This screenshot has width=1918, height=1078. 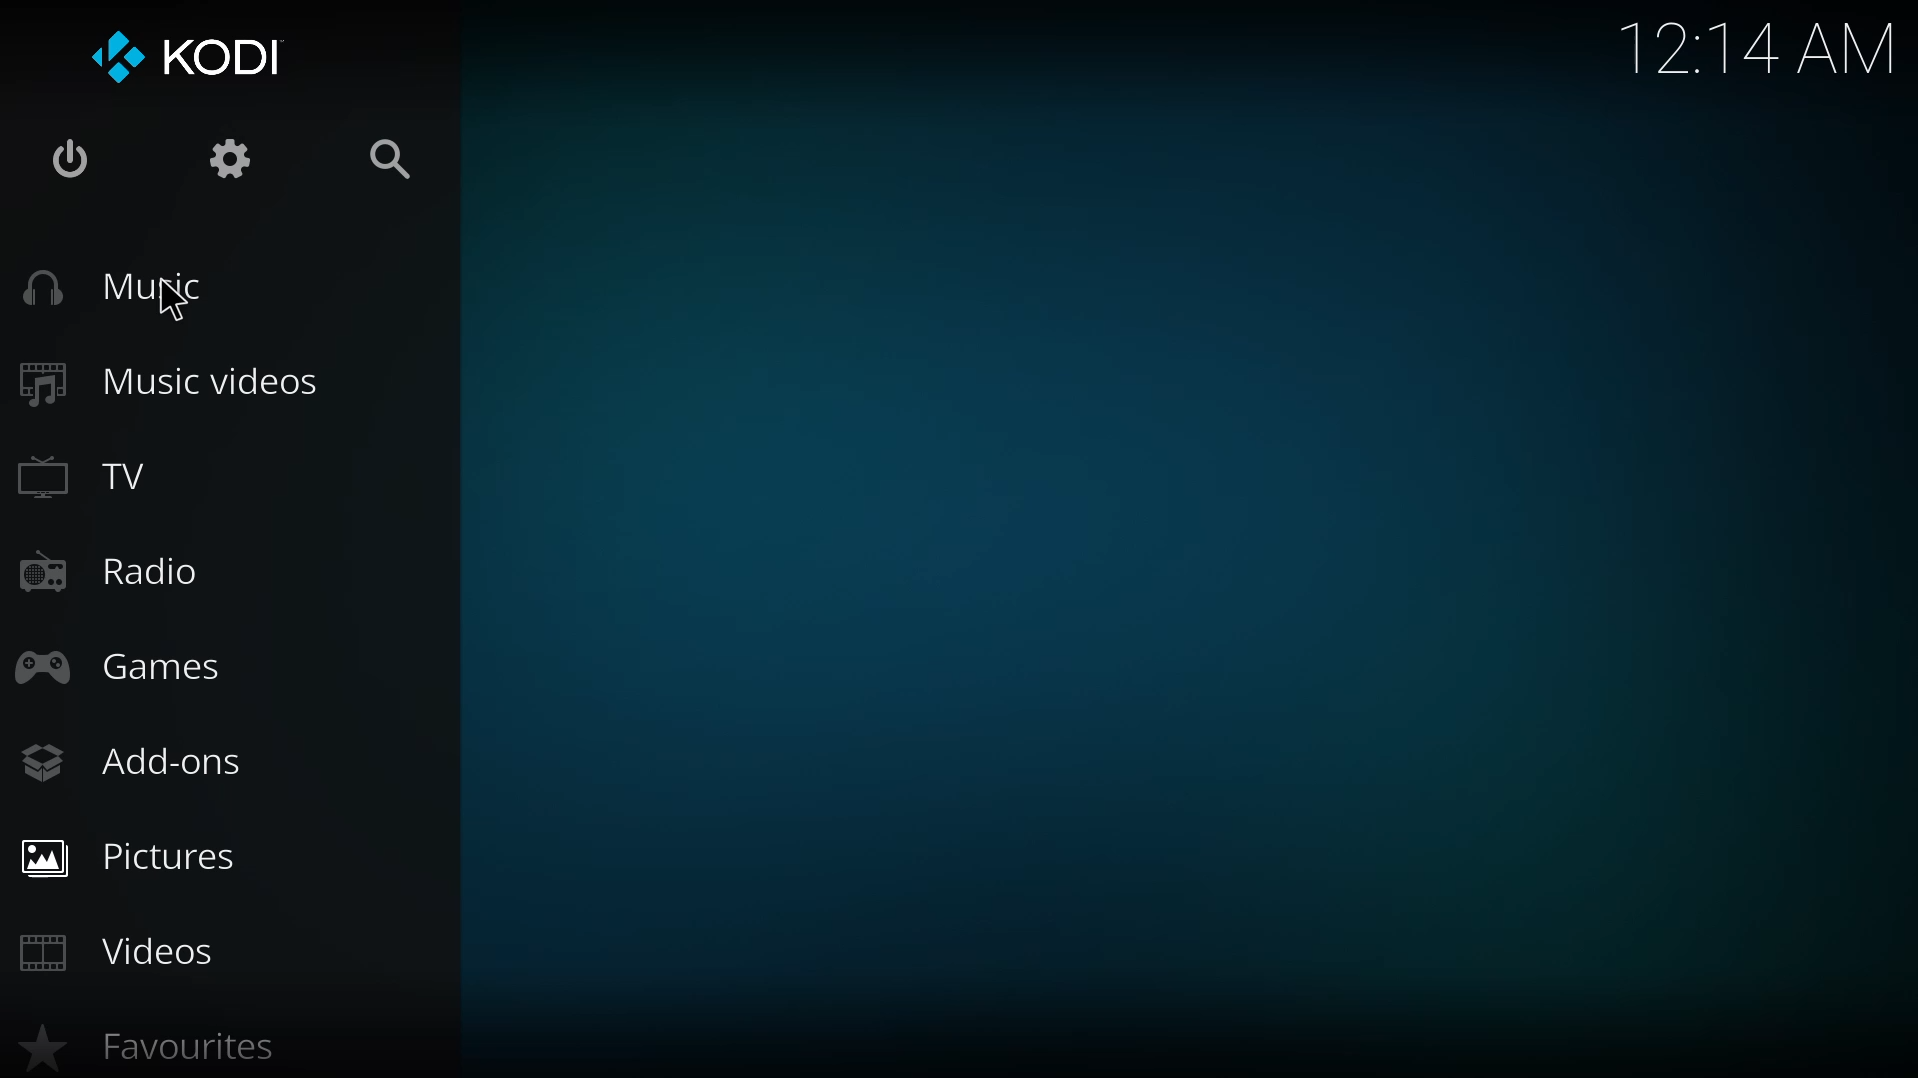 What do you see at coordinates (110, 573) in the screenshot?
I see `radio` at bounding box center [110, 573].